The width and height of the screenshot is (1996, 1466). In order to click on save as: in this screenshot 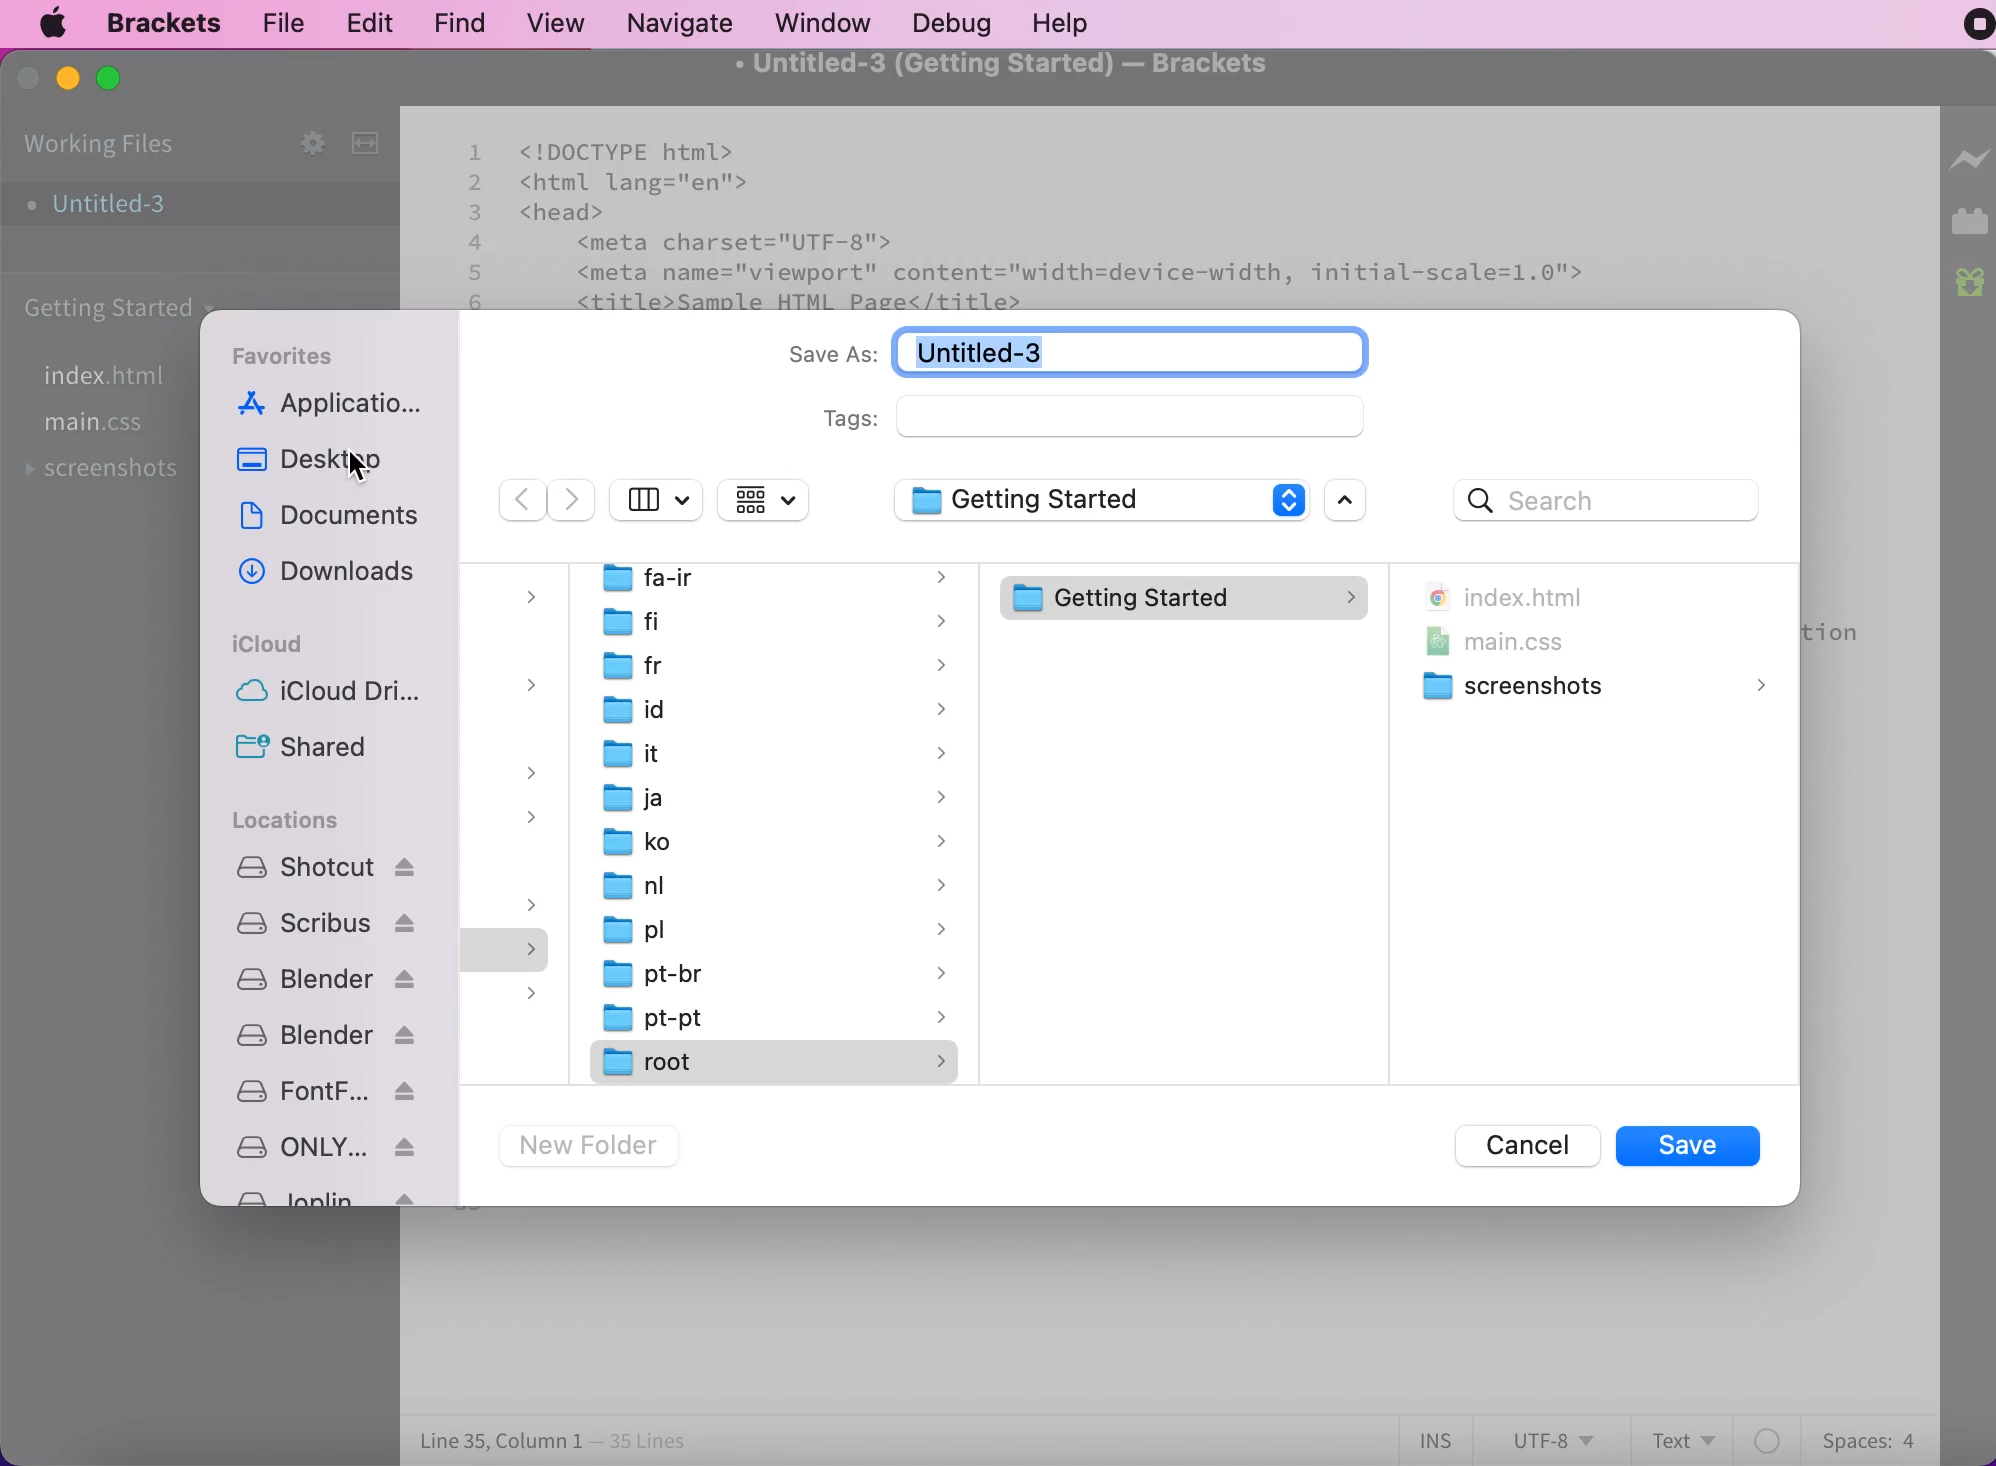, I will do `click(825, 361)`.